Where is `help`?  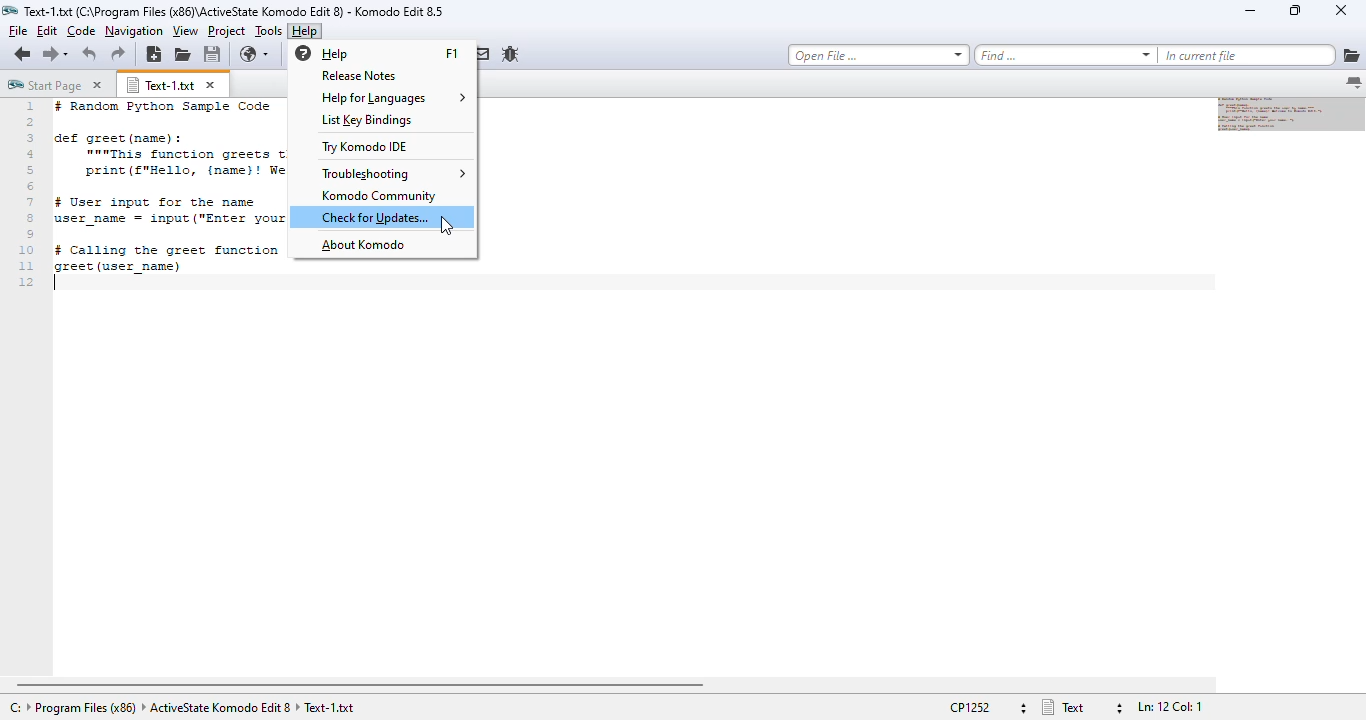
help is located at coordinates (305, 31).